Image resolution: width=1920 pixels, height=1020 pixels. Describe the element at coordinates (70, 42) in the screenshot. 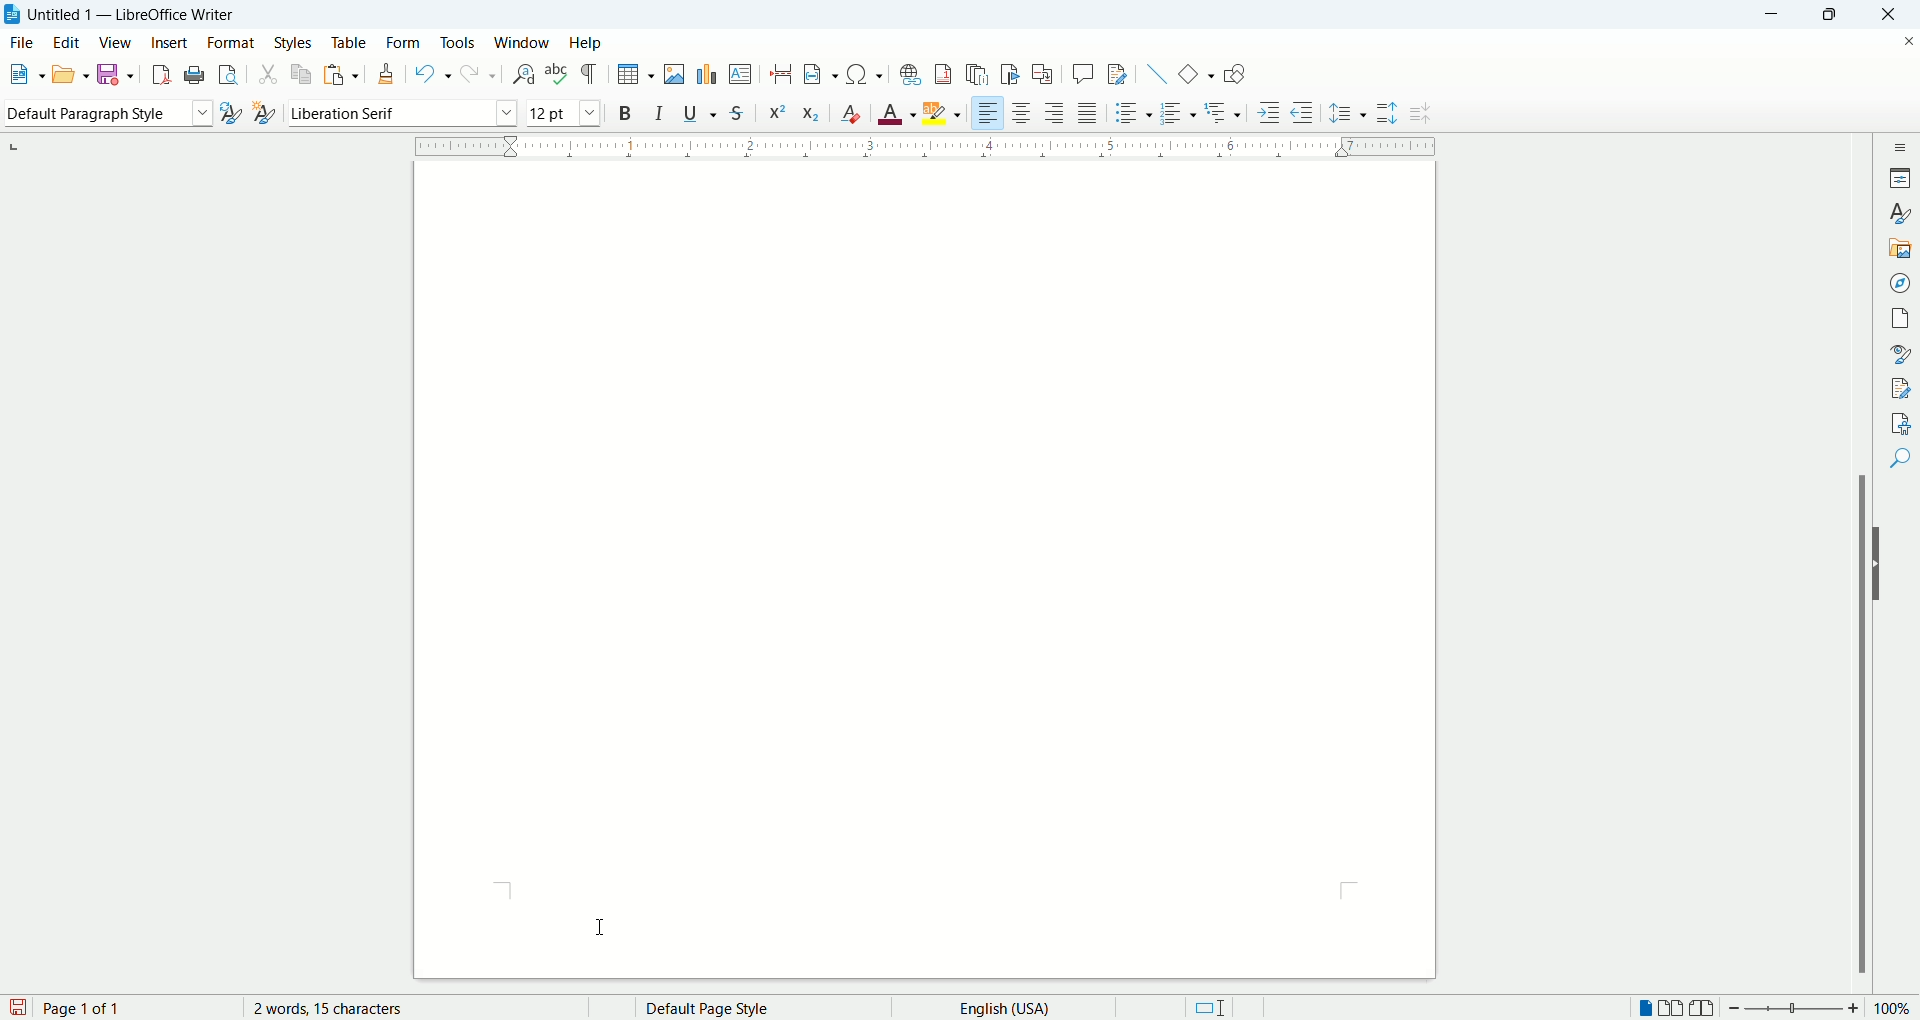

I see `edit` at that location.